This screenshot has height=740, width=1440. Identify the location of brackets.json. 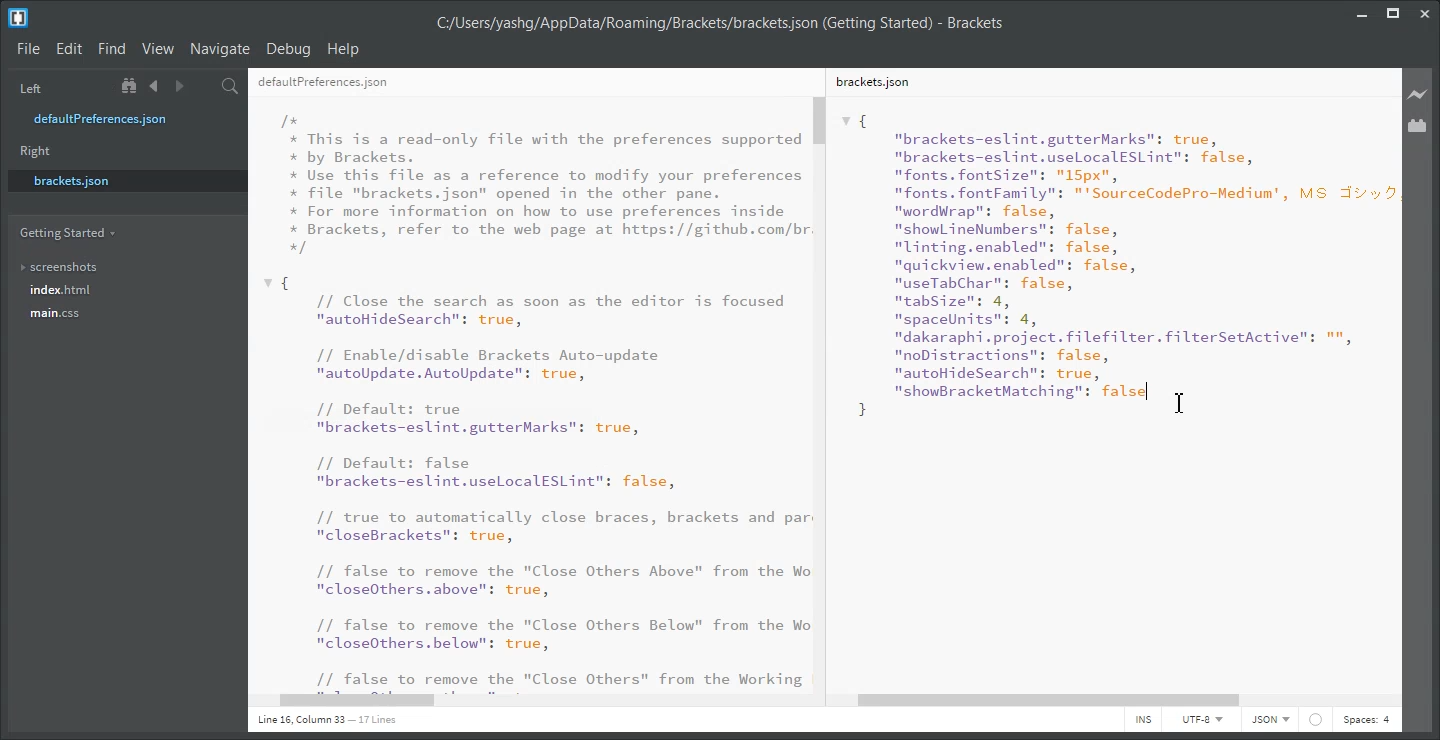
(871, 81).